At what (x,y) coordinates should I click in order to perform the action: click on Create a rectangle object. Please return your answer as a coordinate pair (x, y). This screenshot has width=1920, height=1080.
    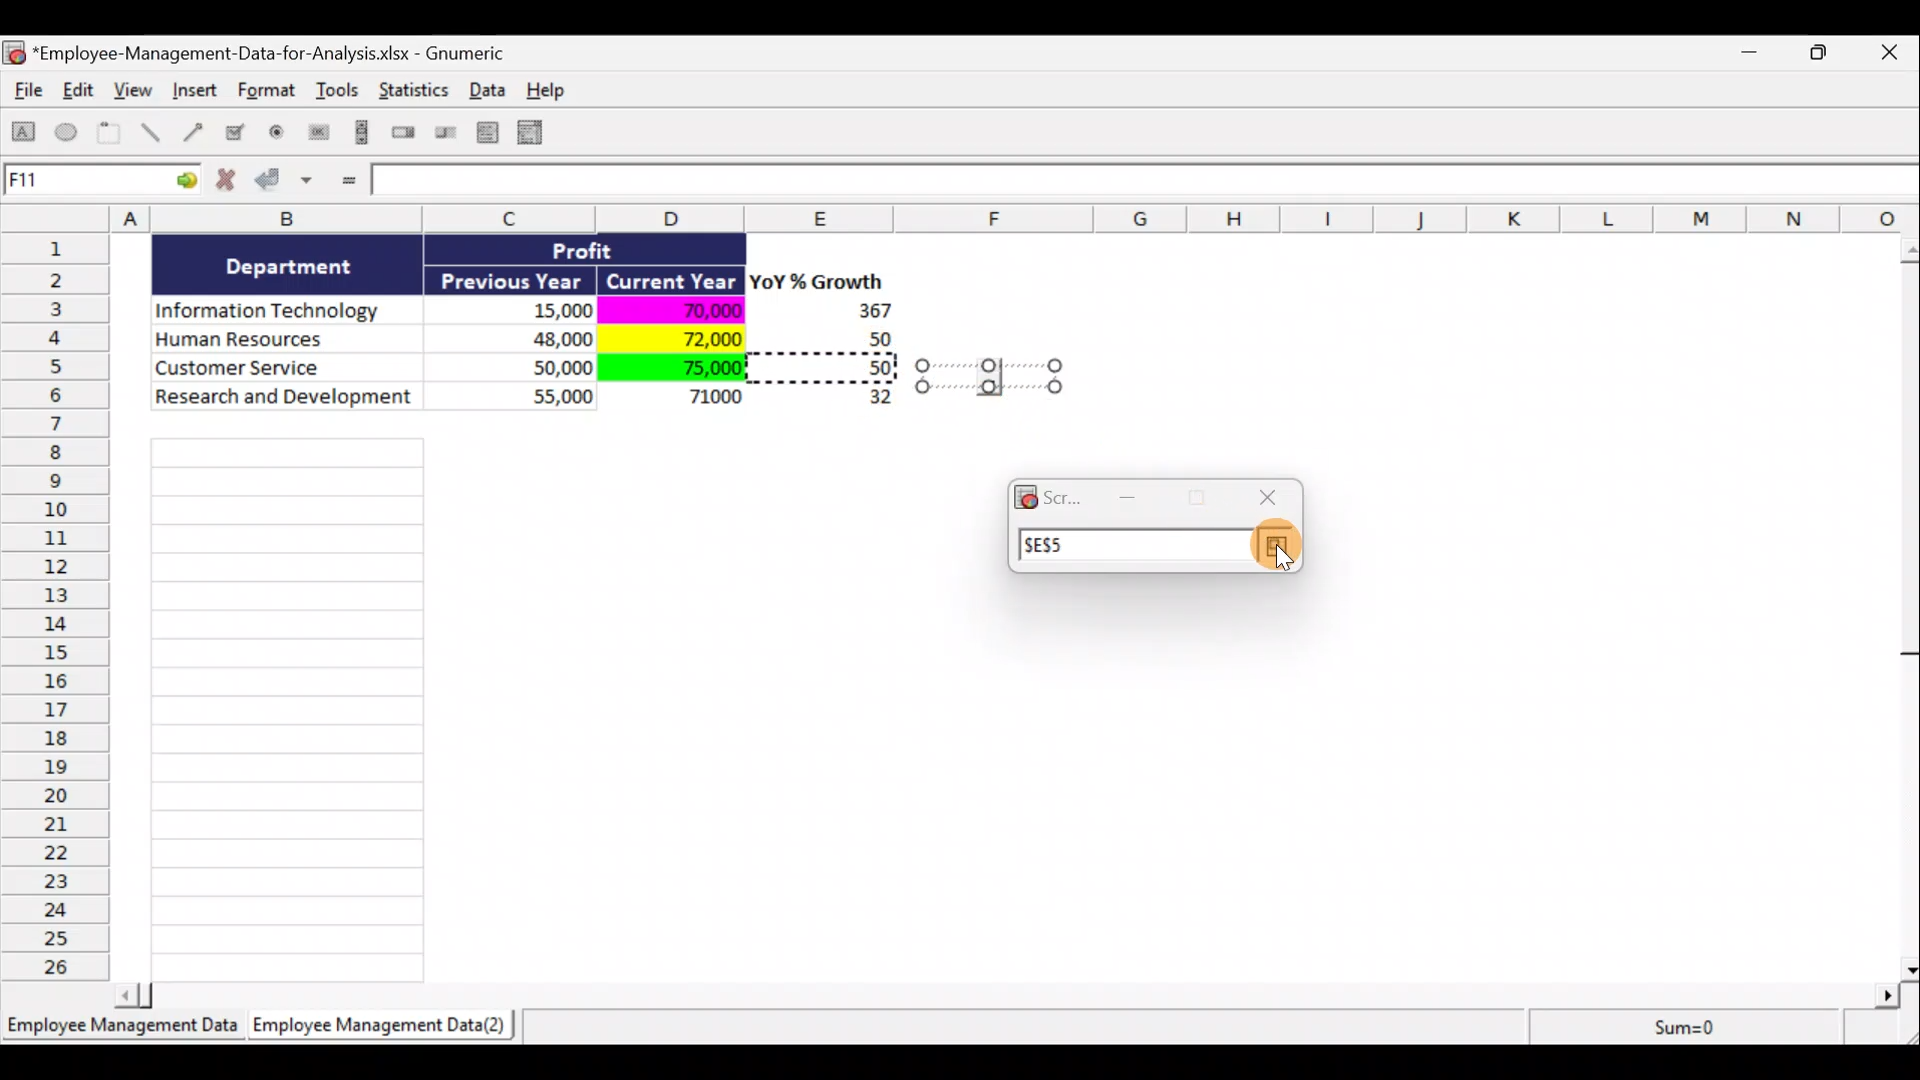
    Looking at the image, I should click on (24, 135).